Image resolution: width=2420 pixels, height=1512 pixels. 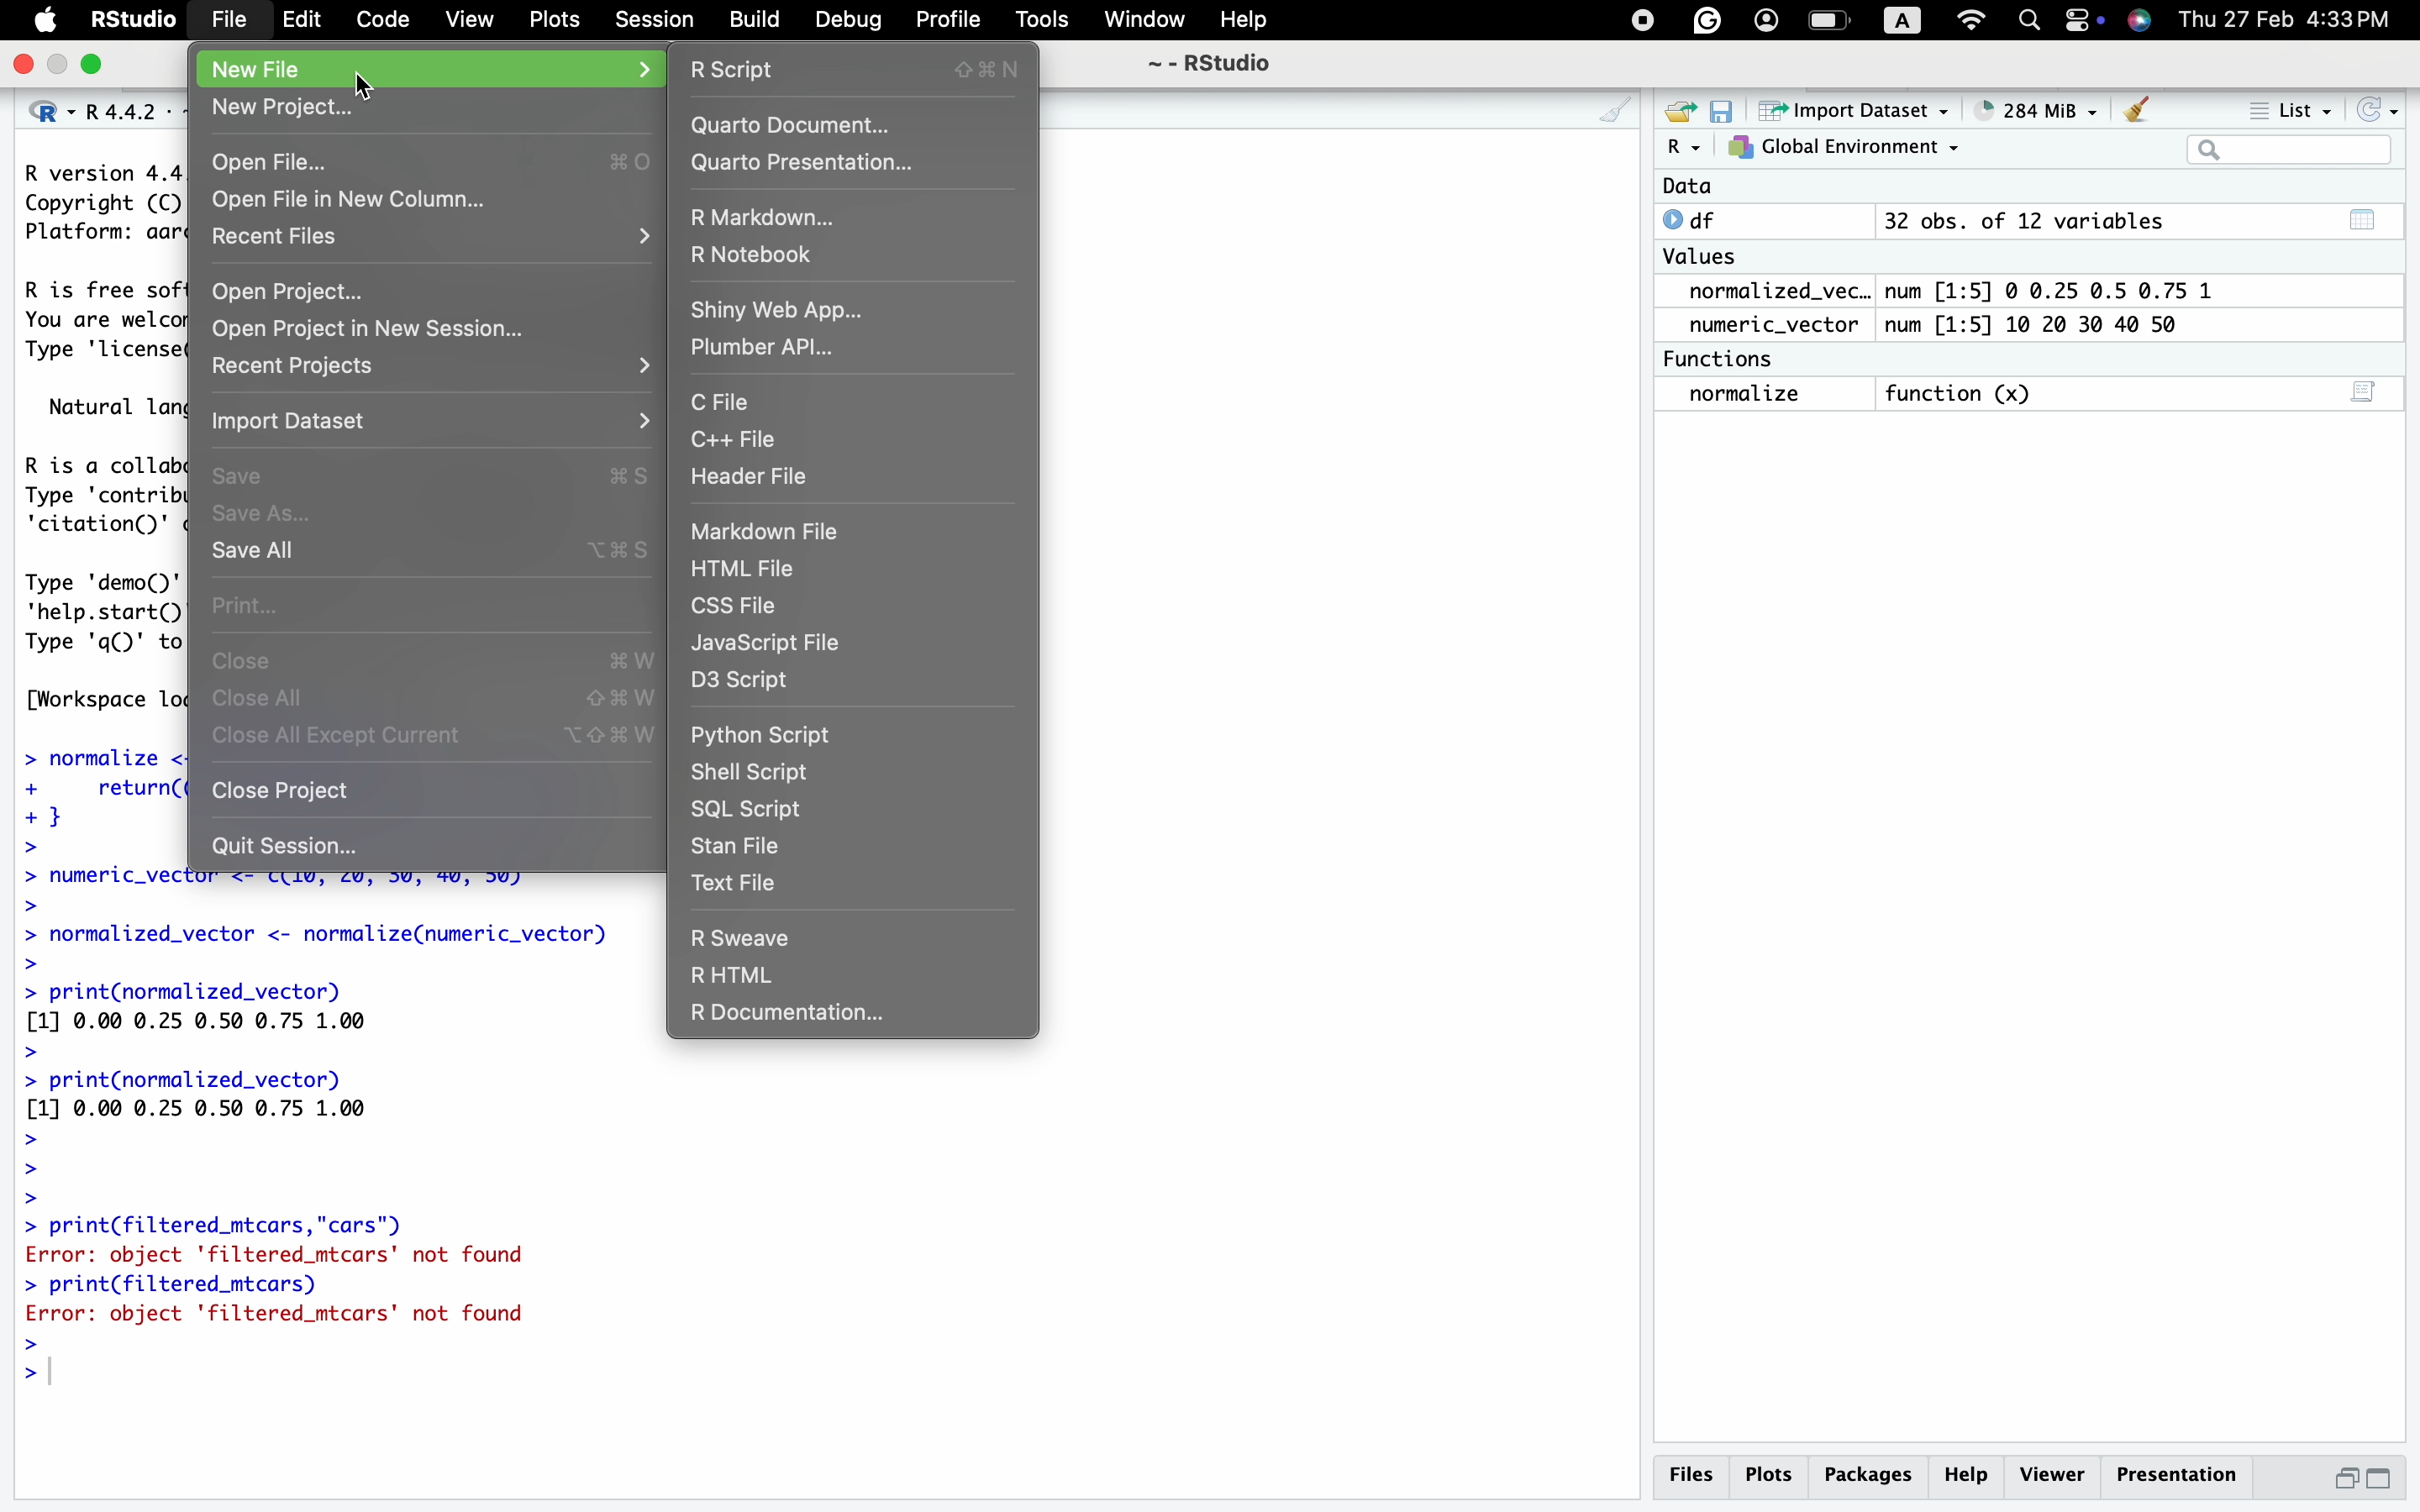 I want to click on 32 obs. of 12 variables, so click(x=2136, y=226).